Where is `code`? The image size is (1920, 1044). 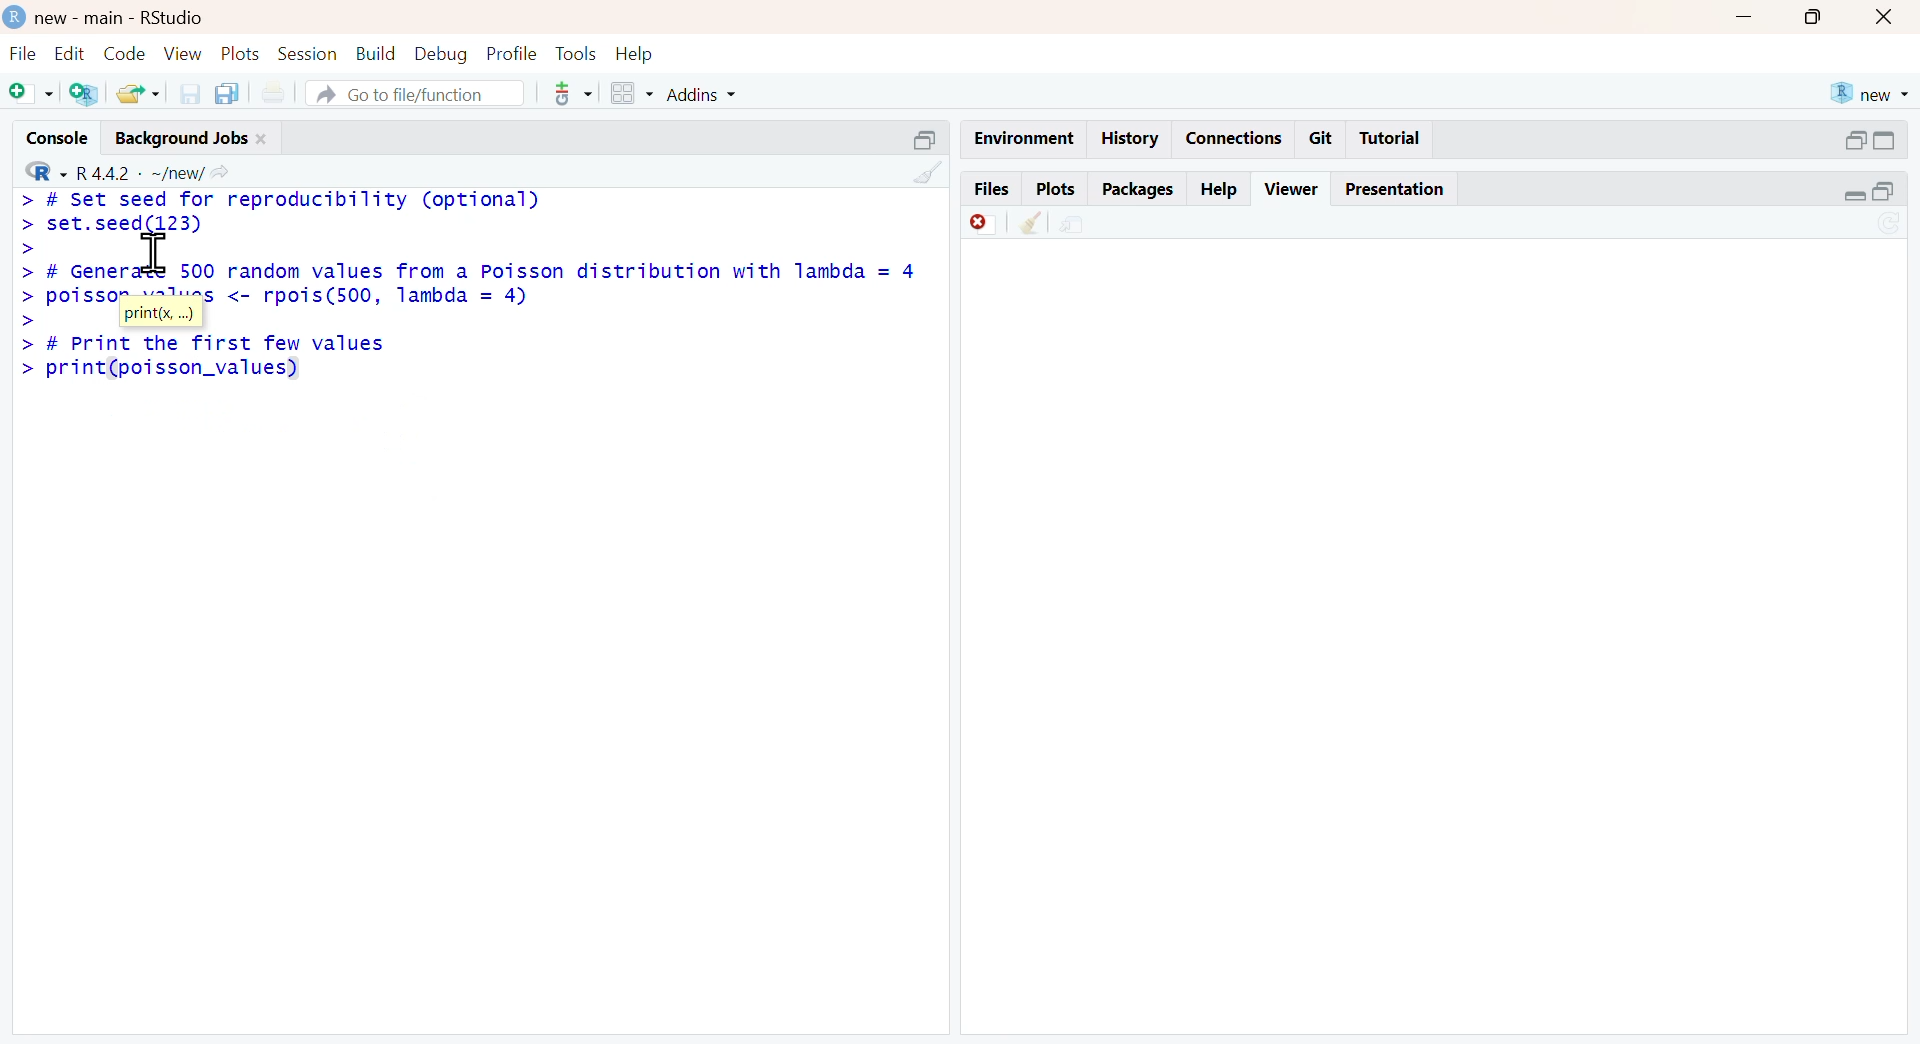
code is located at coordinates (125, 53).